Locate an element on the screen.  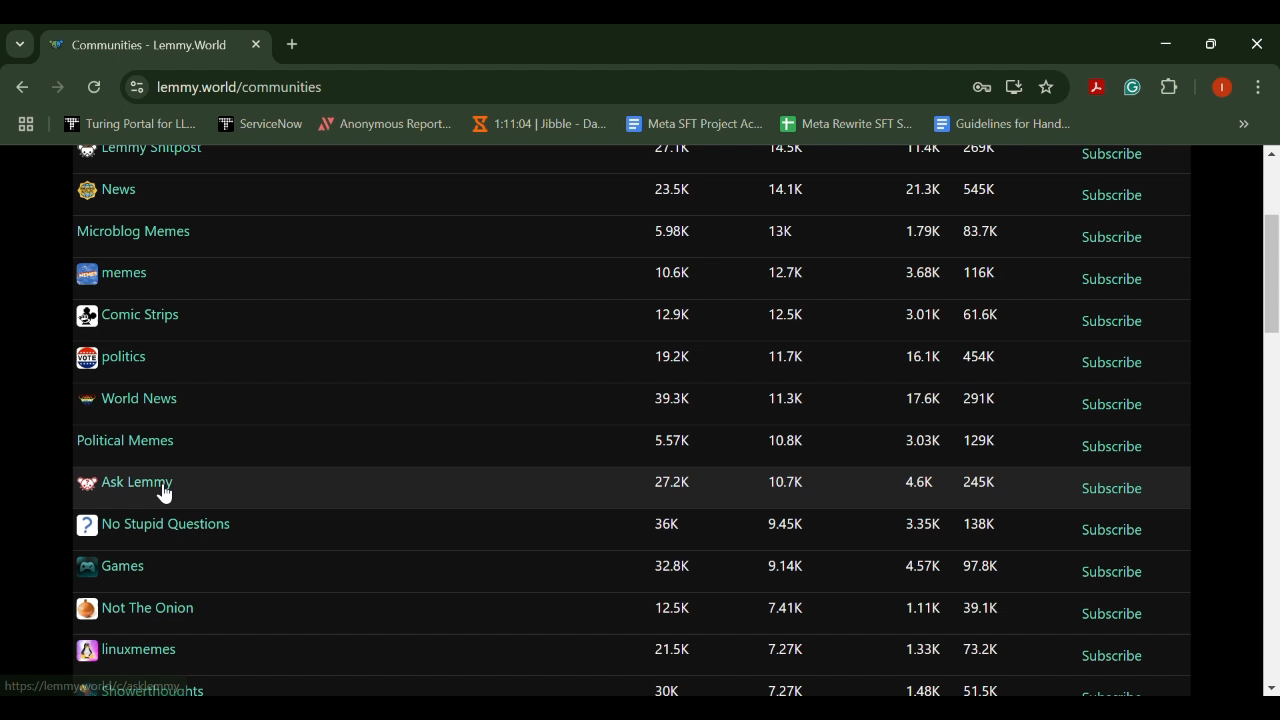
Cursor on Ask Lemmy Community Link is located at coordinates (164, 491).